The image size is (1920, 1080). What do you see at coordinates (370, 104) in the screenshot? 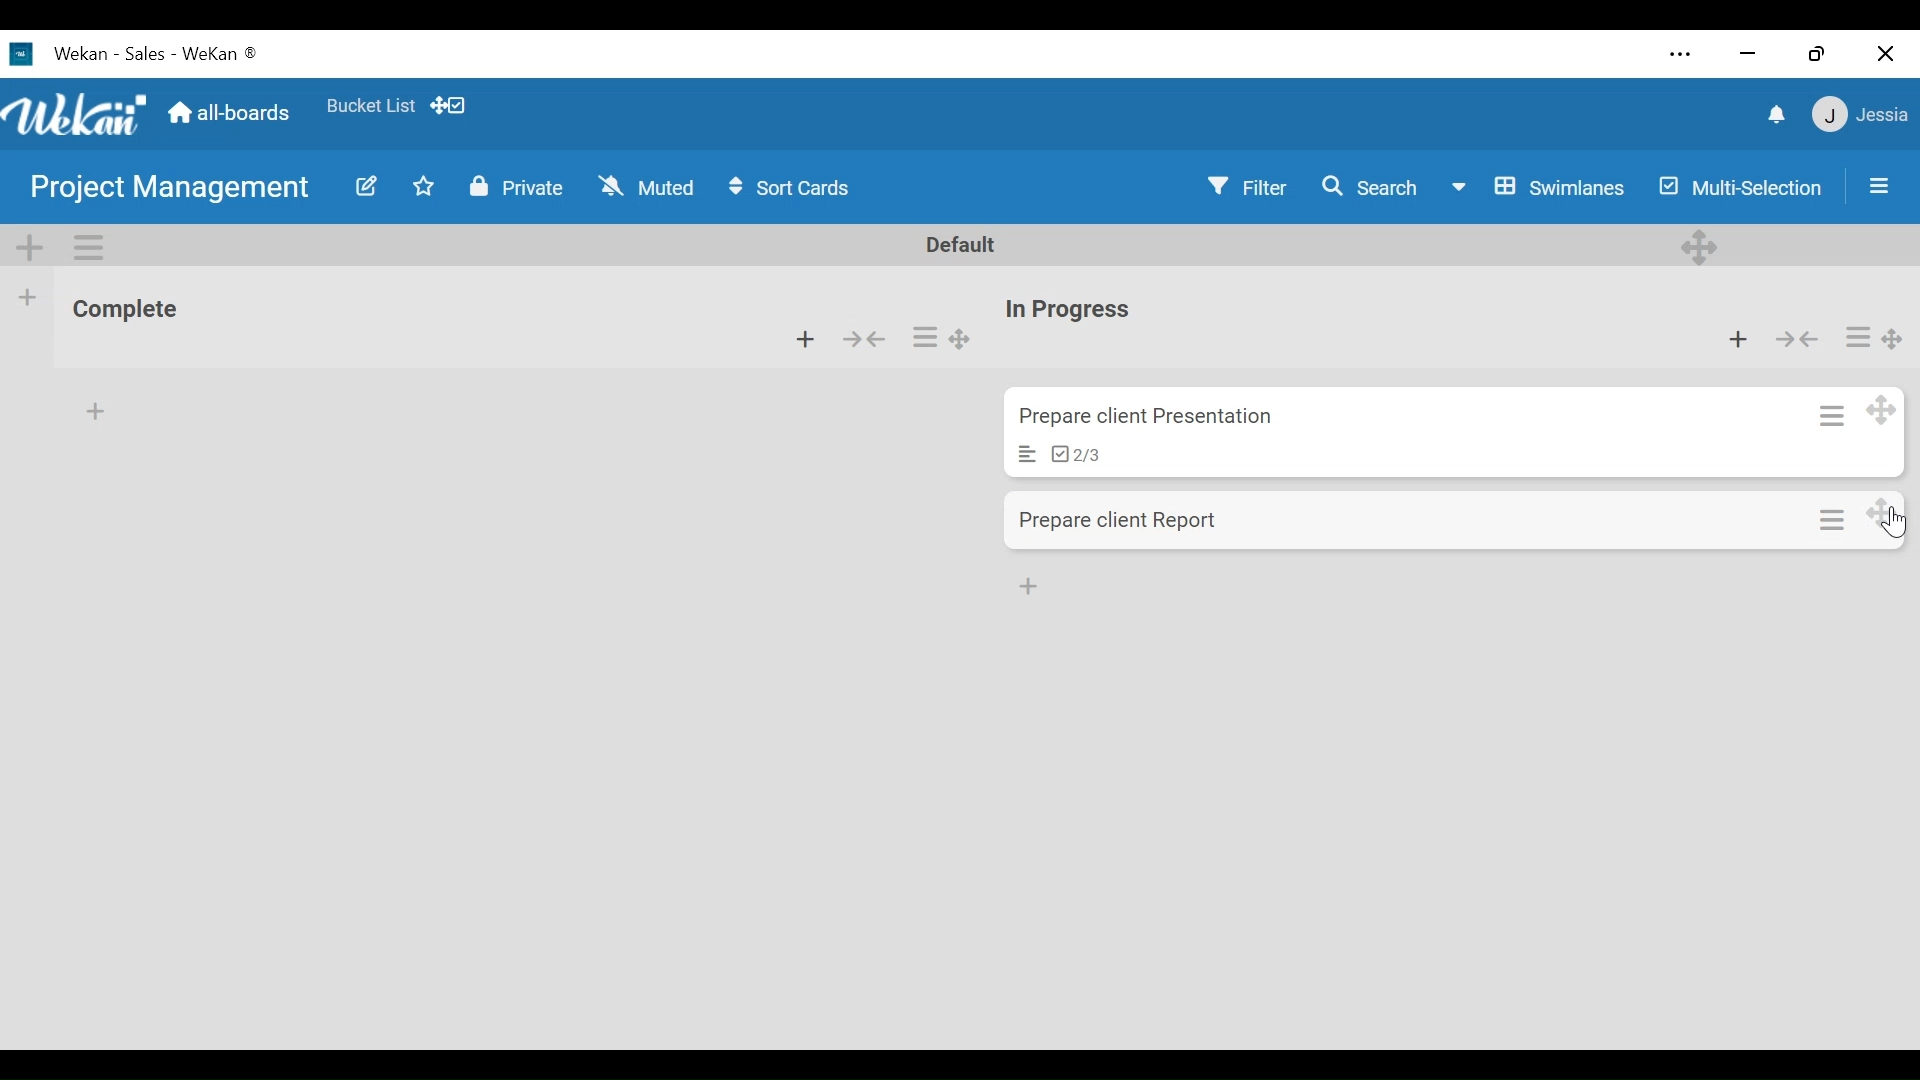
I see `Bucket List` at bounding box center [370, 104].